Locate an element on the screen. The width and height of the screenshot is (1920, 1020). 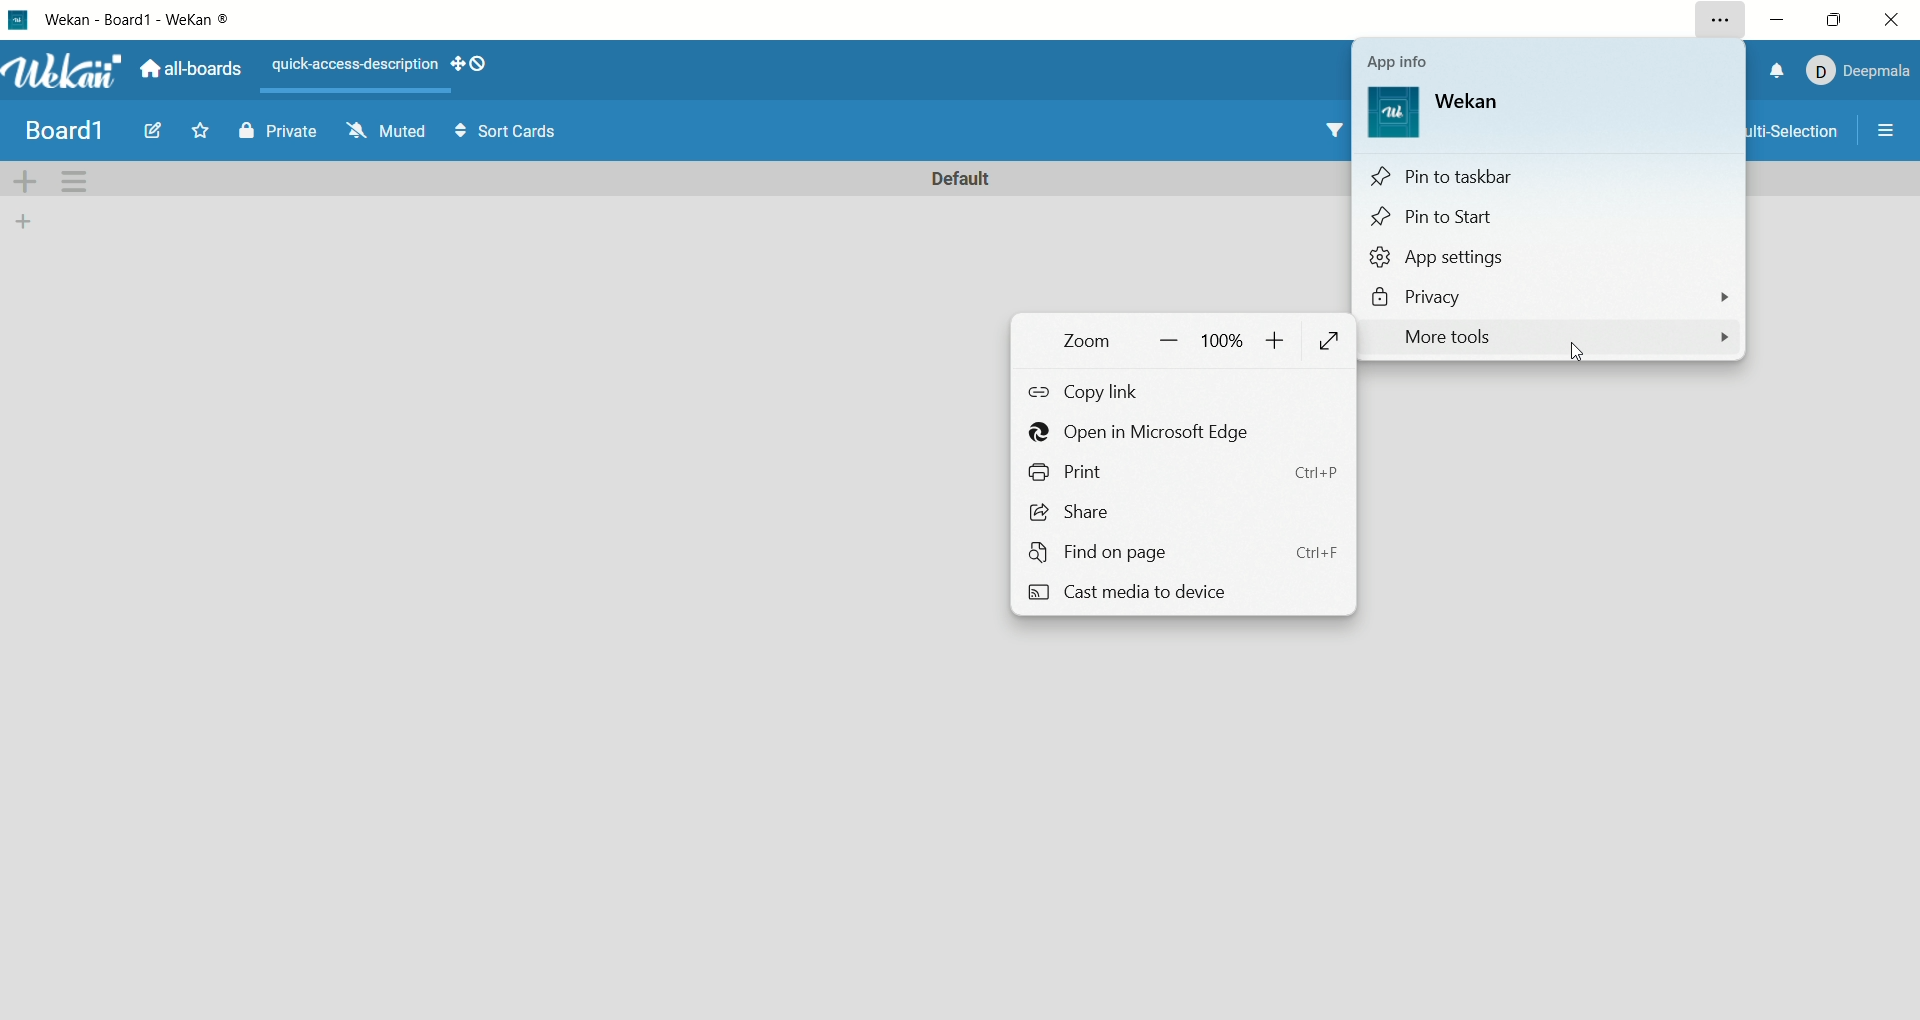
all boards is located at coordinates (187, 73).